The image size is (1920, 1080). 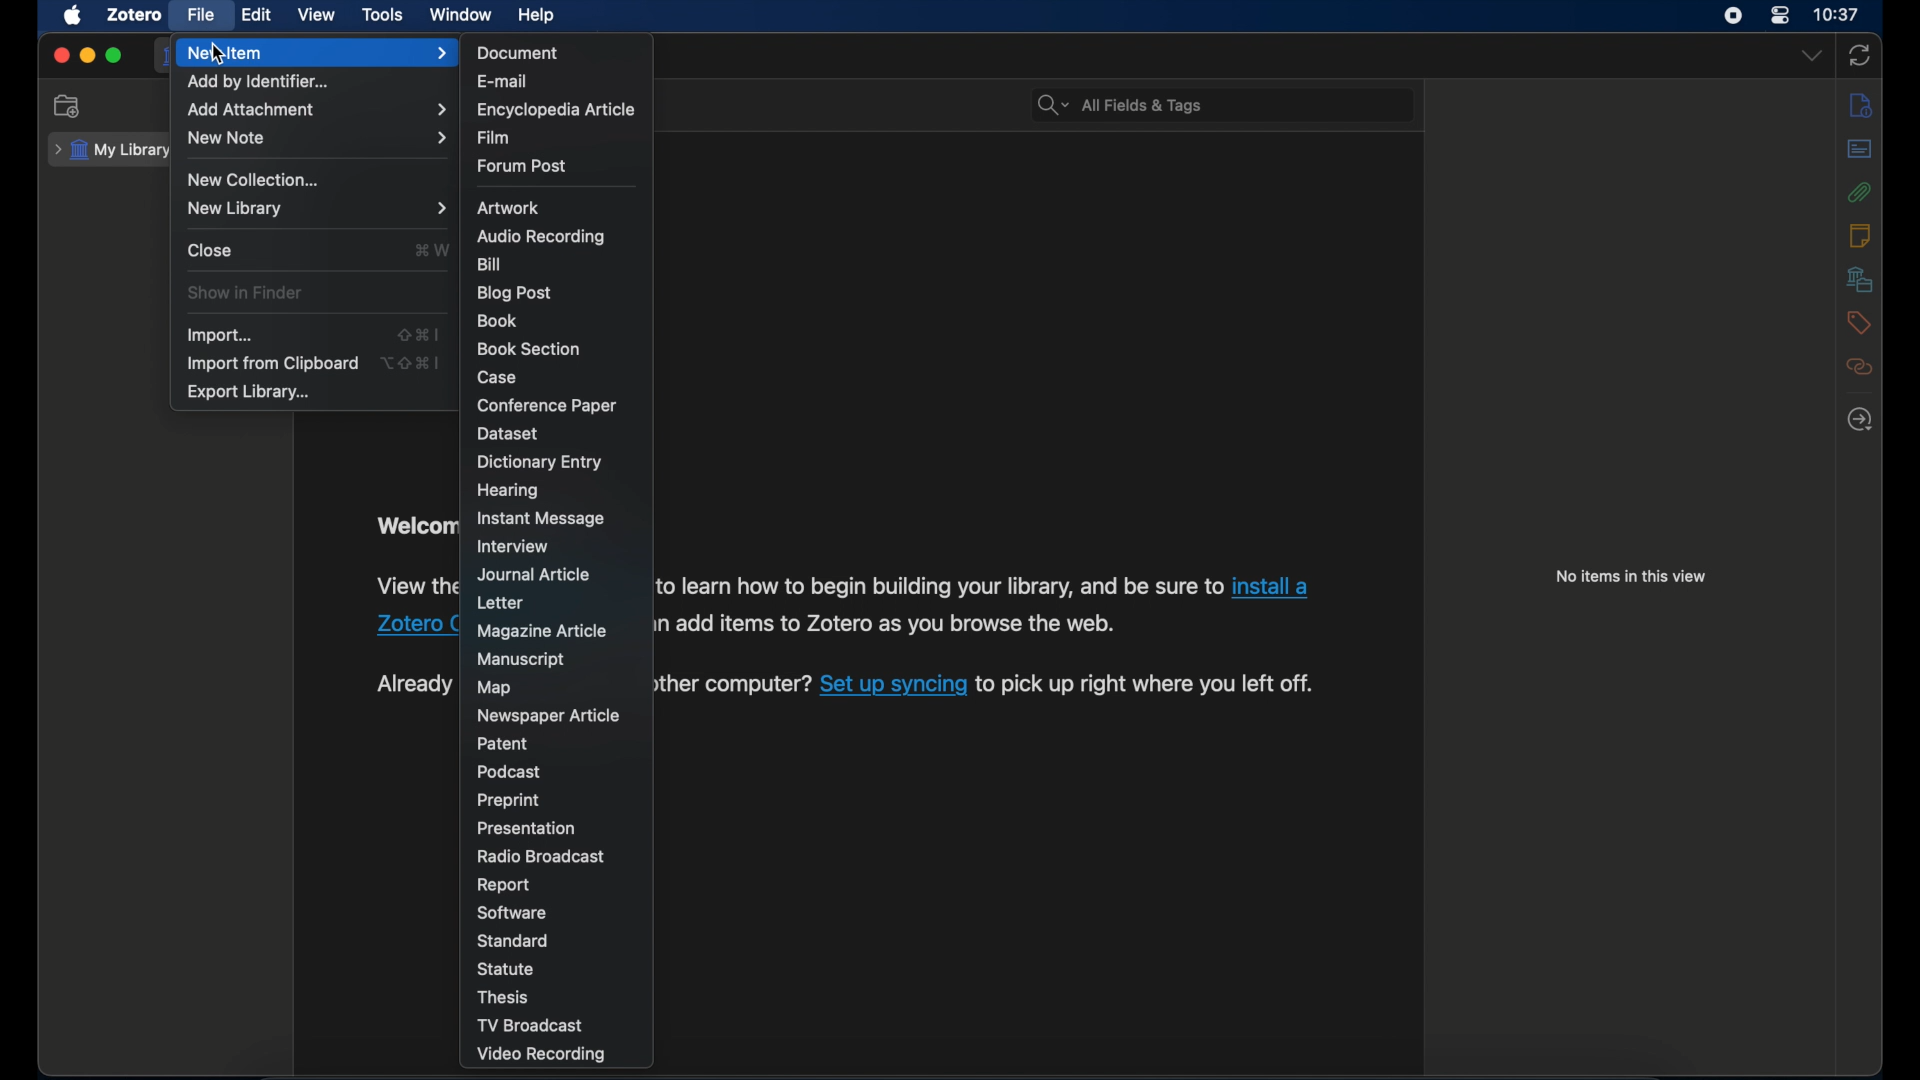 What do you see at coordinates (430, 252) in the screenshot?
I see `shortcut` at bounding box center [430, 252].